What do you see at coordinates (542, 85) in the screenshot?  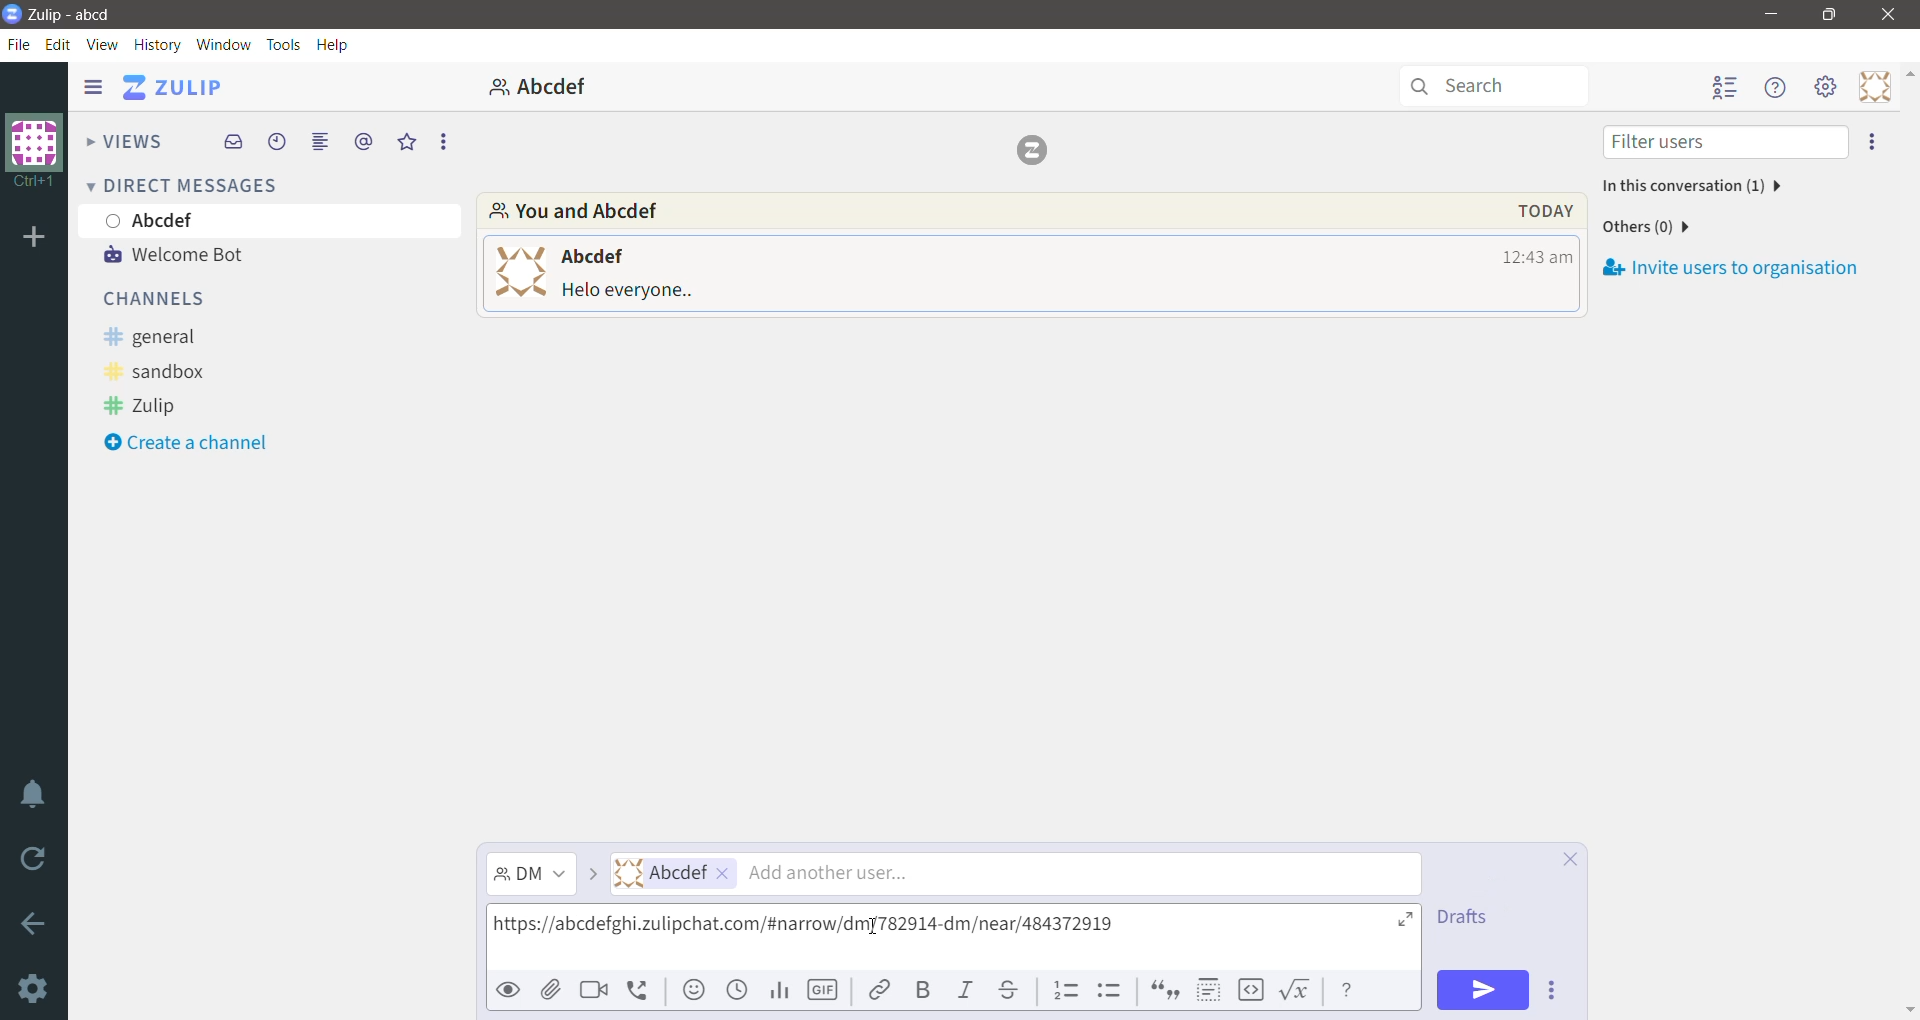 I see `abcdef` at bounding box center [542, 85].